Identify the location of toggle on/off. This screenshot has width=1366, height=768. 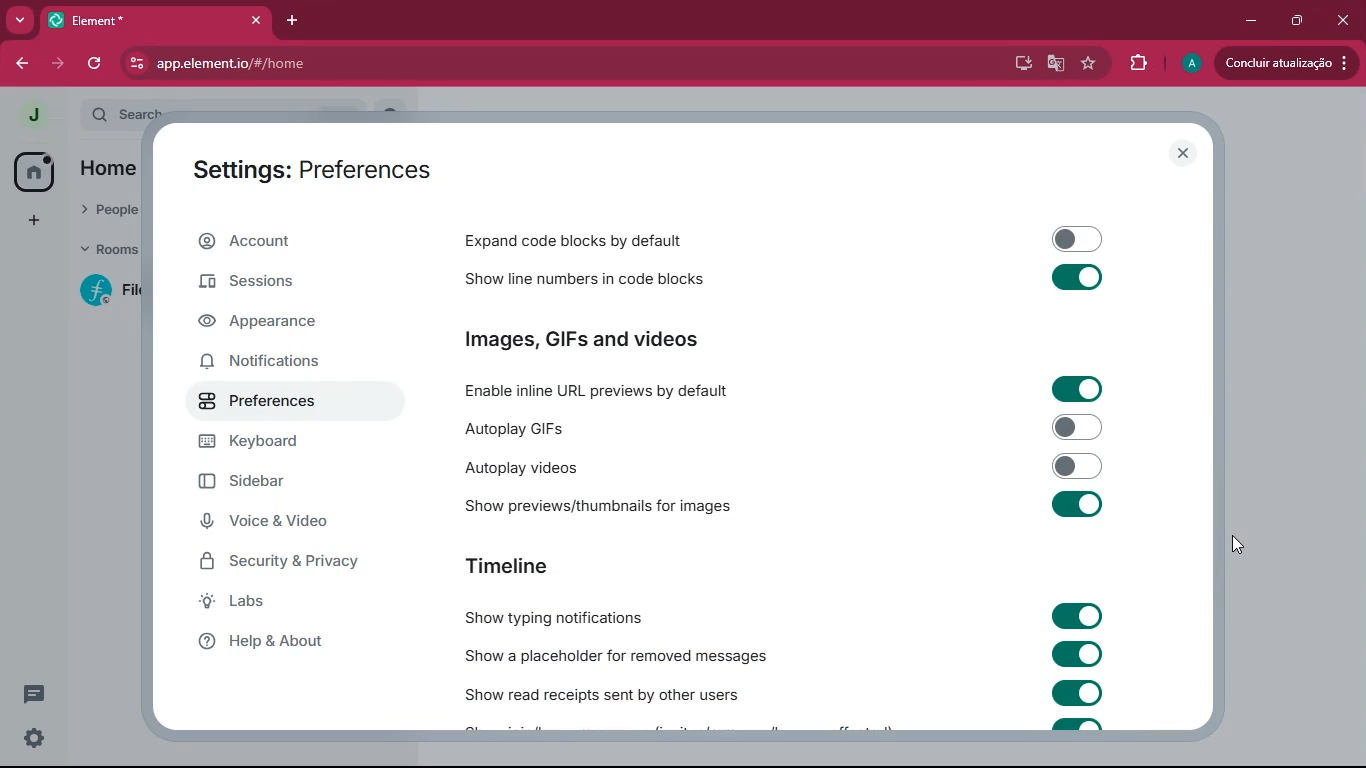
(1078, 466).